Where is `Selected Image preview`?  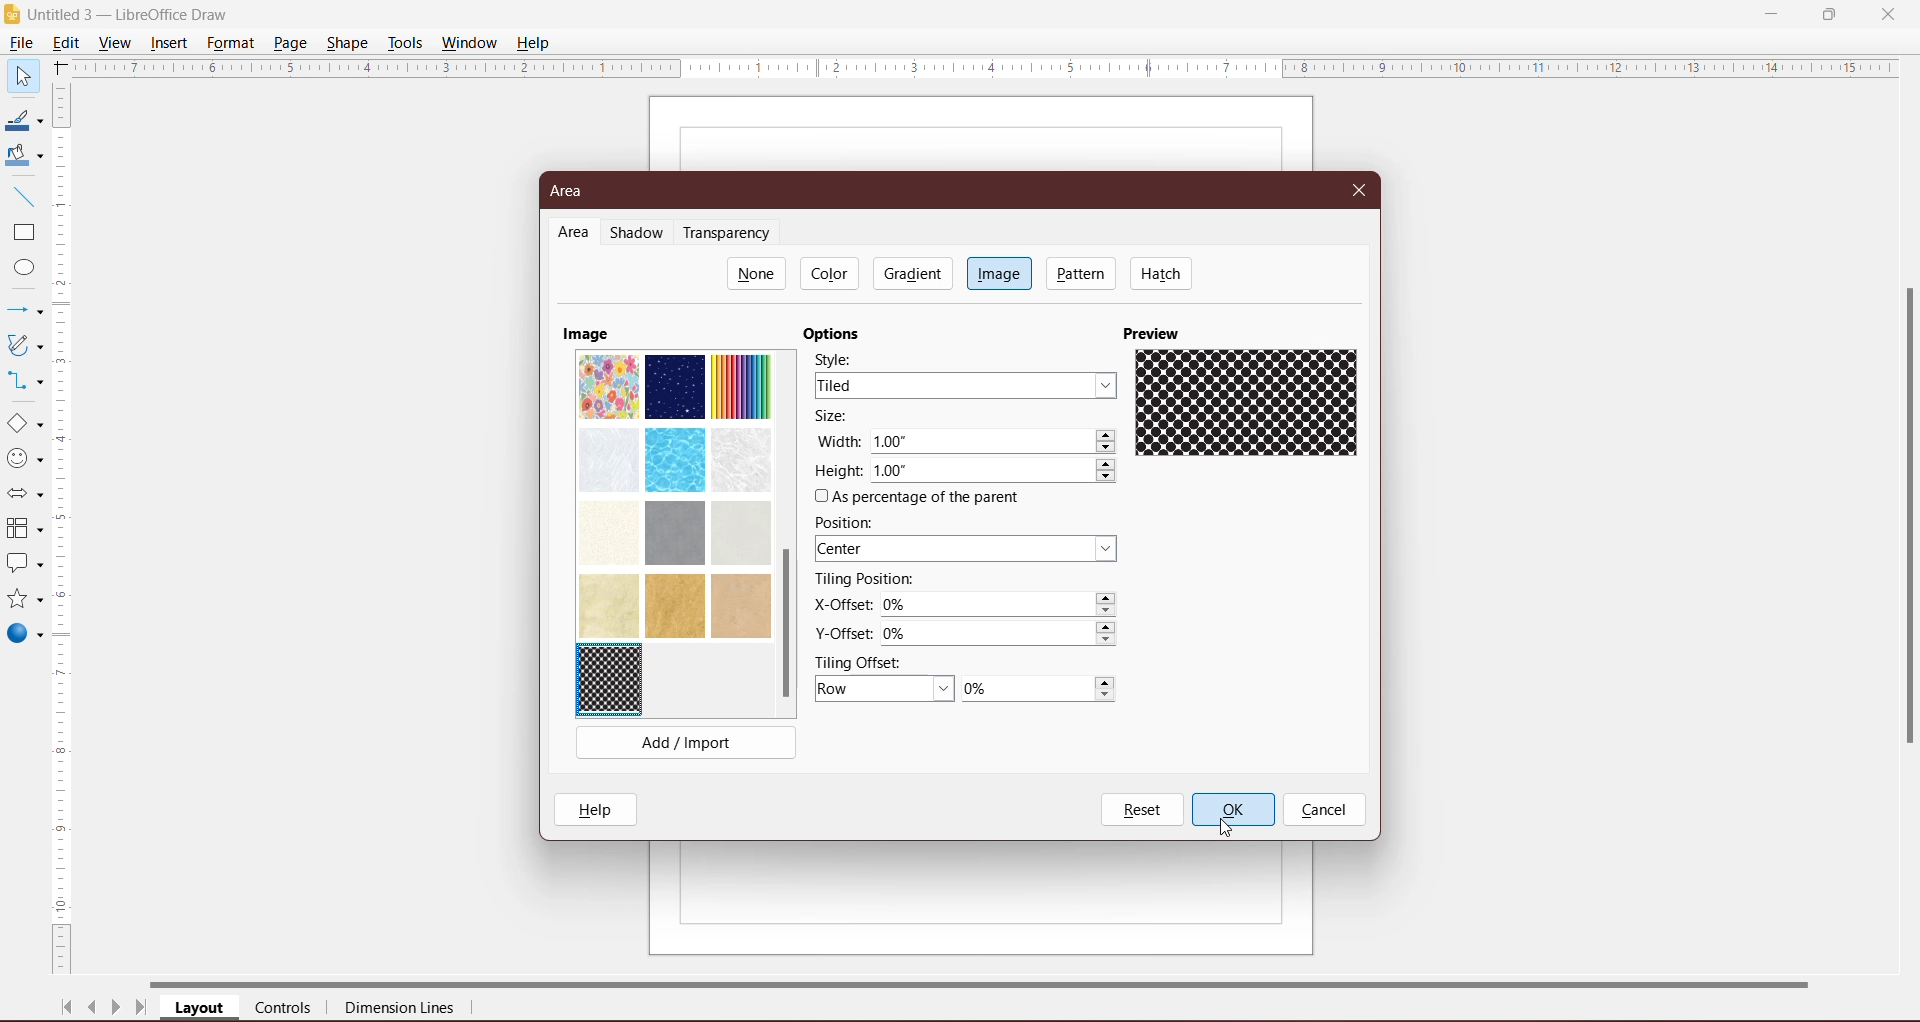
Selected Image preview is located at coordinates (1251, 406).